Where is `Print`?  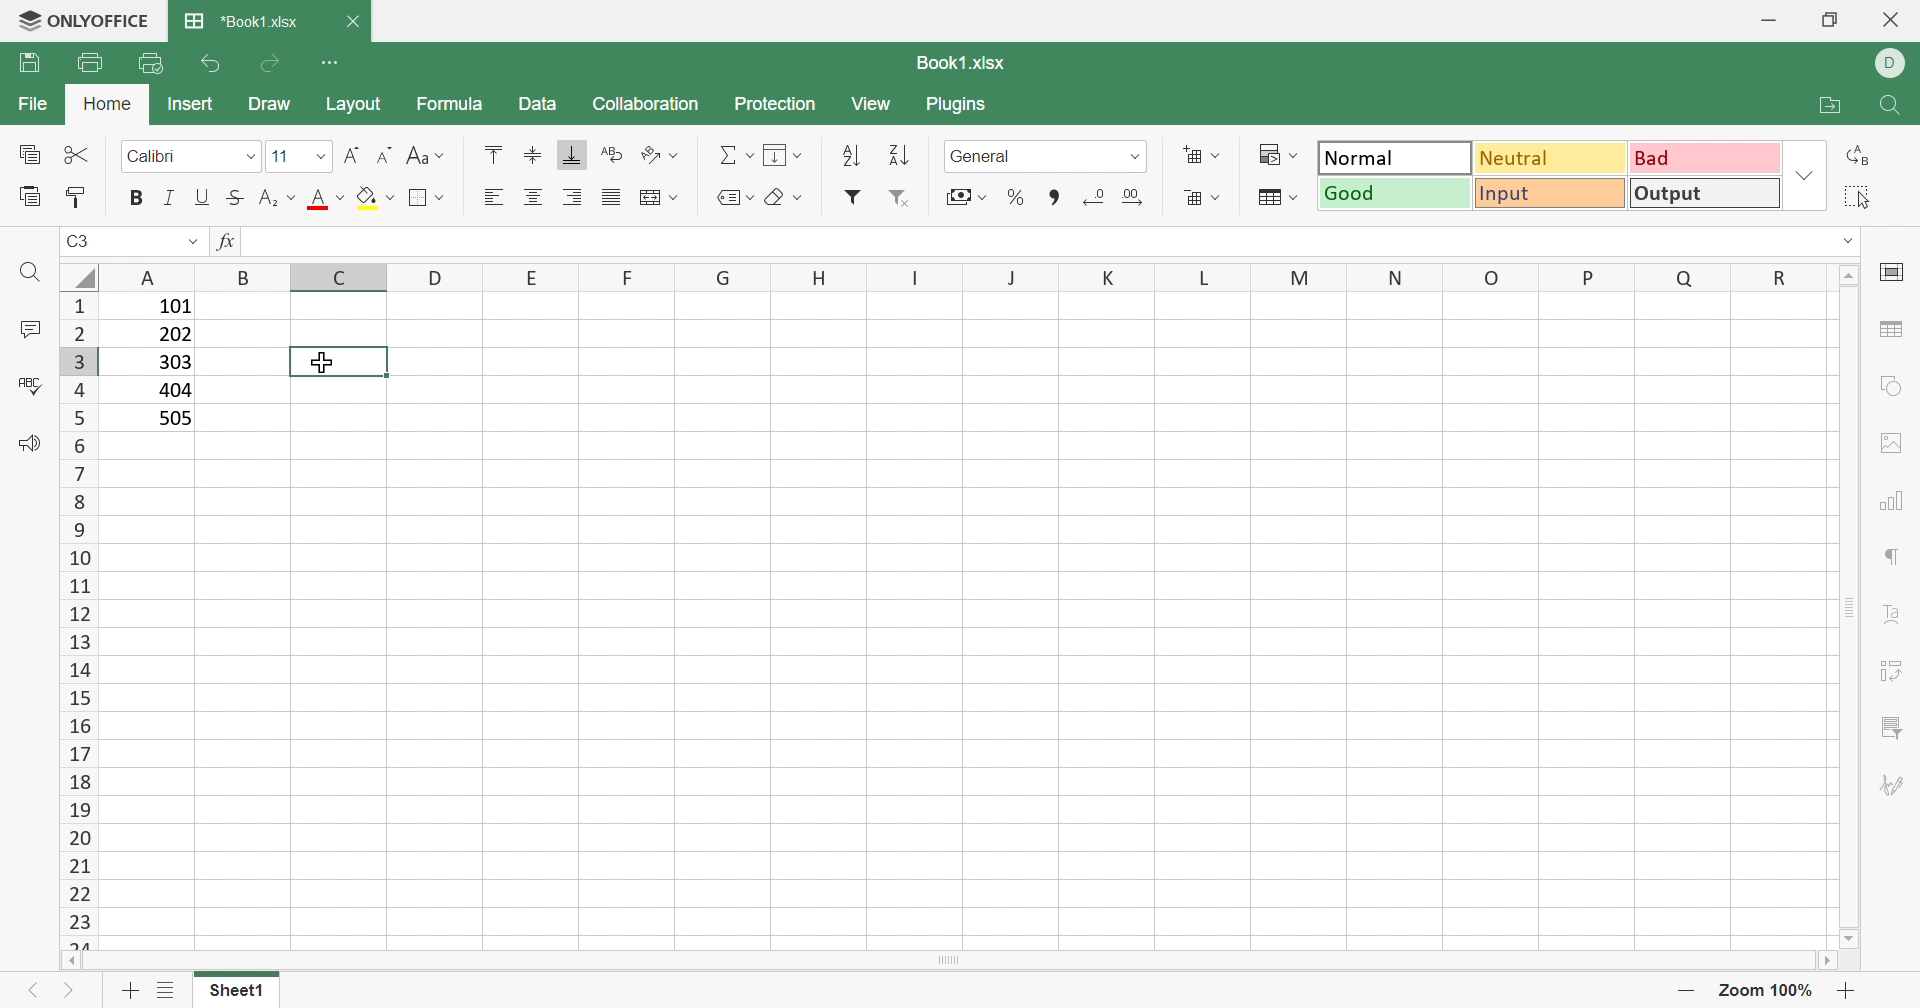
Print is located at coordinates (91, 61).